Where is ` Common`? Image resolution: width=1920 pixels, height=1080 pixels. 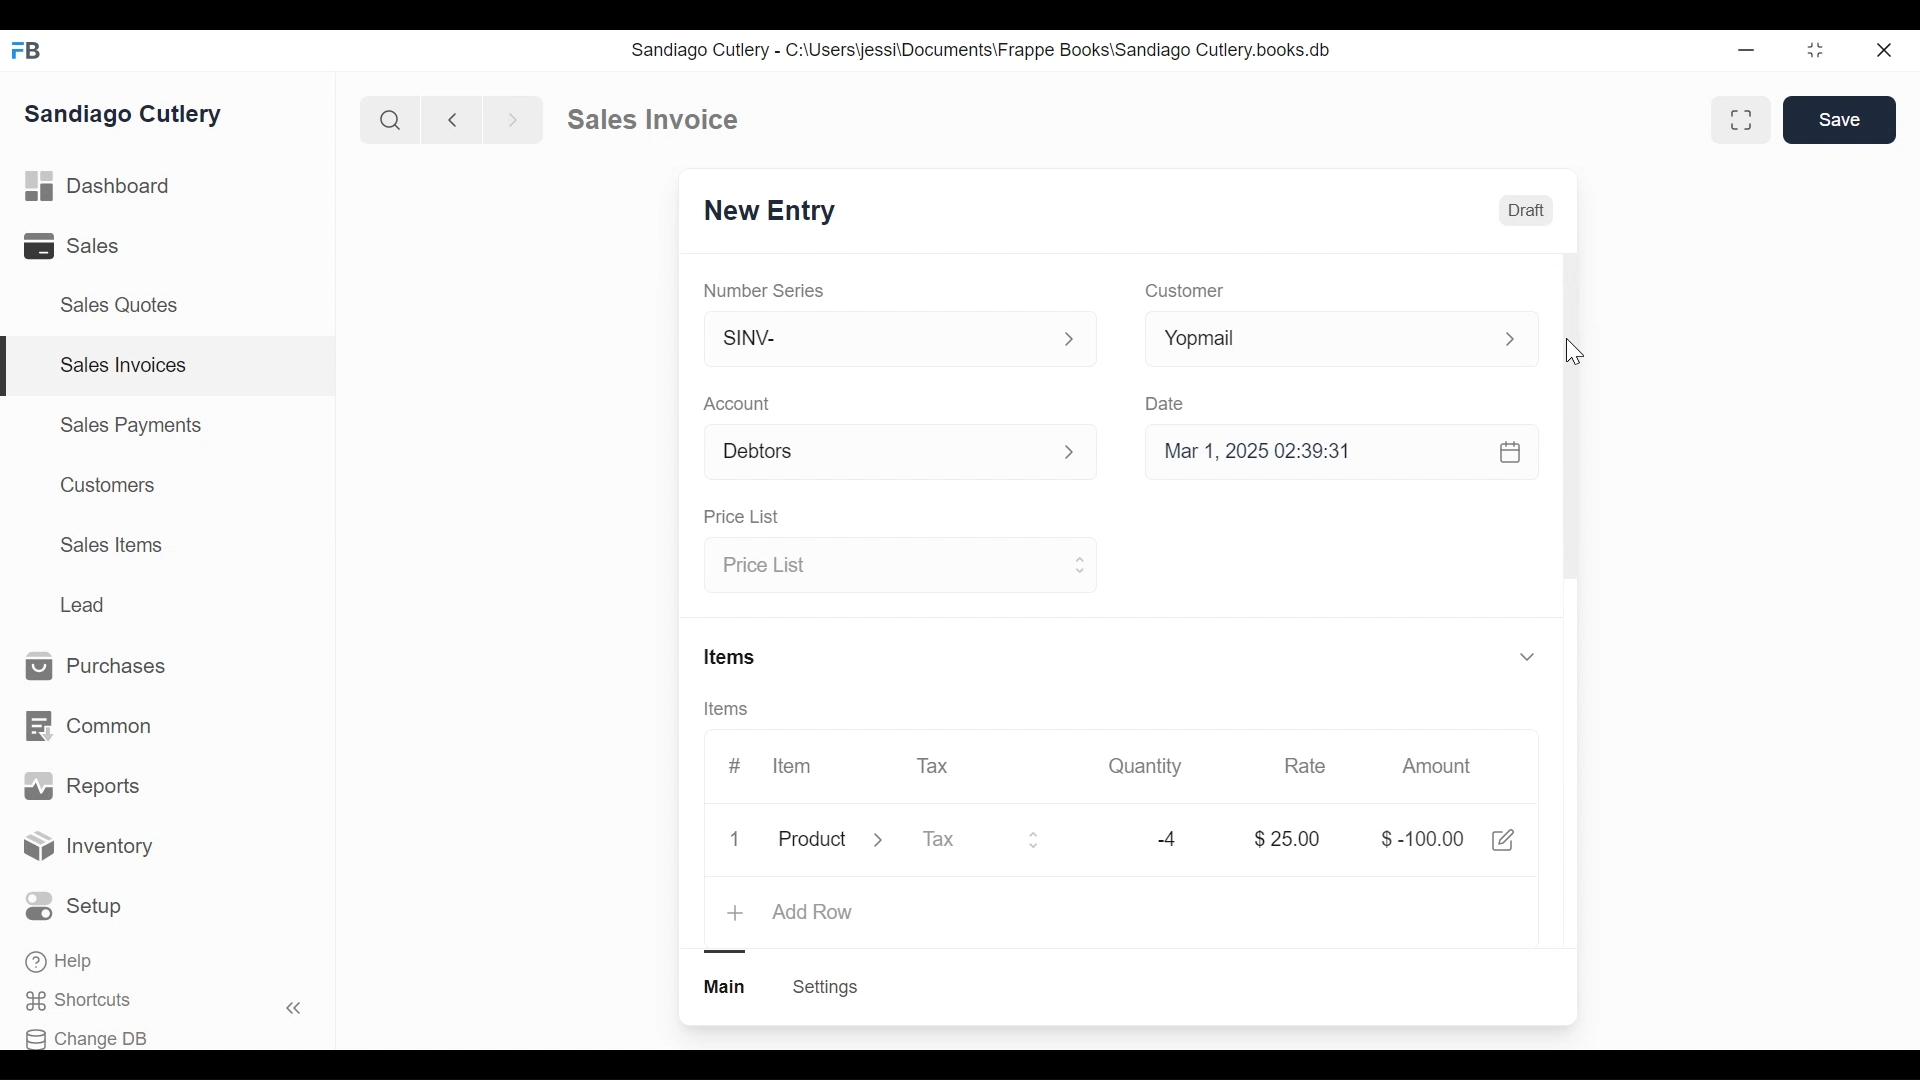
 Common is located at coordinates (91, 725).